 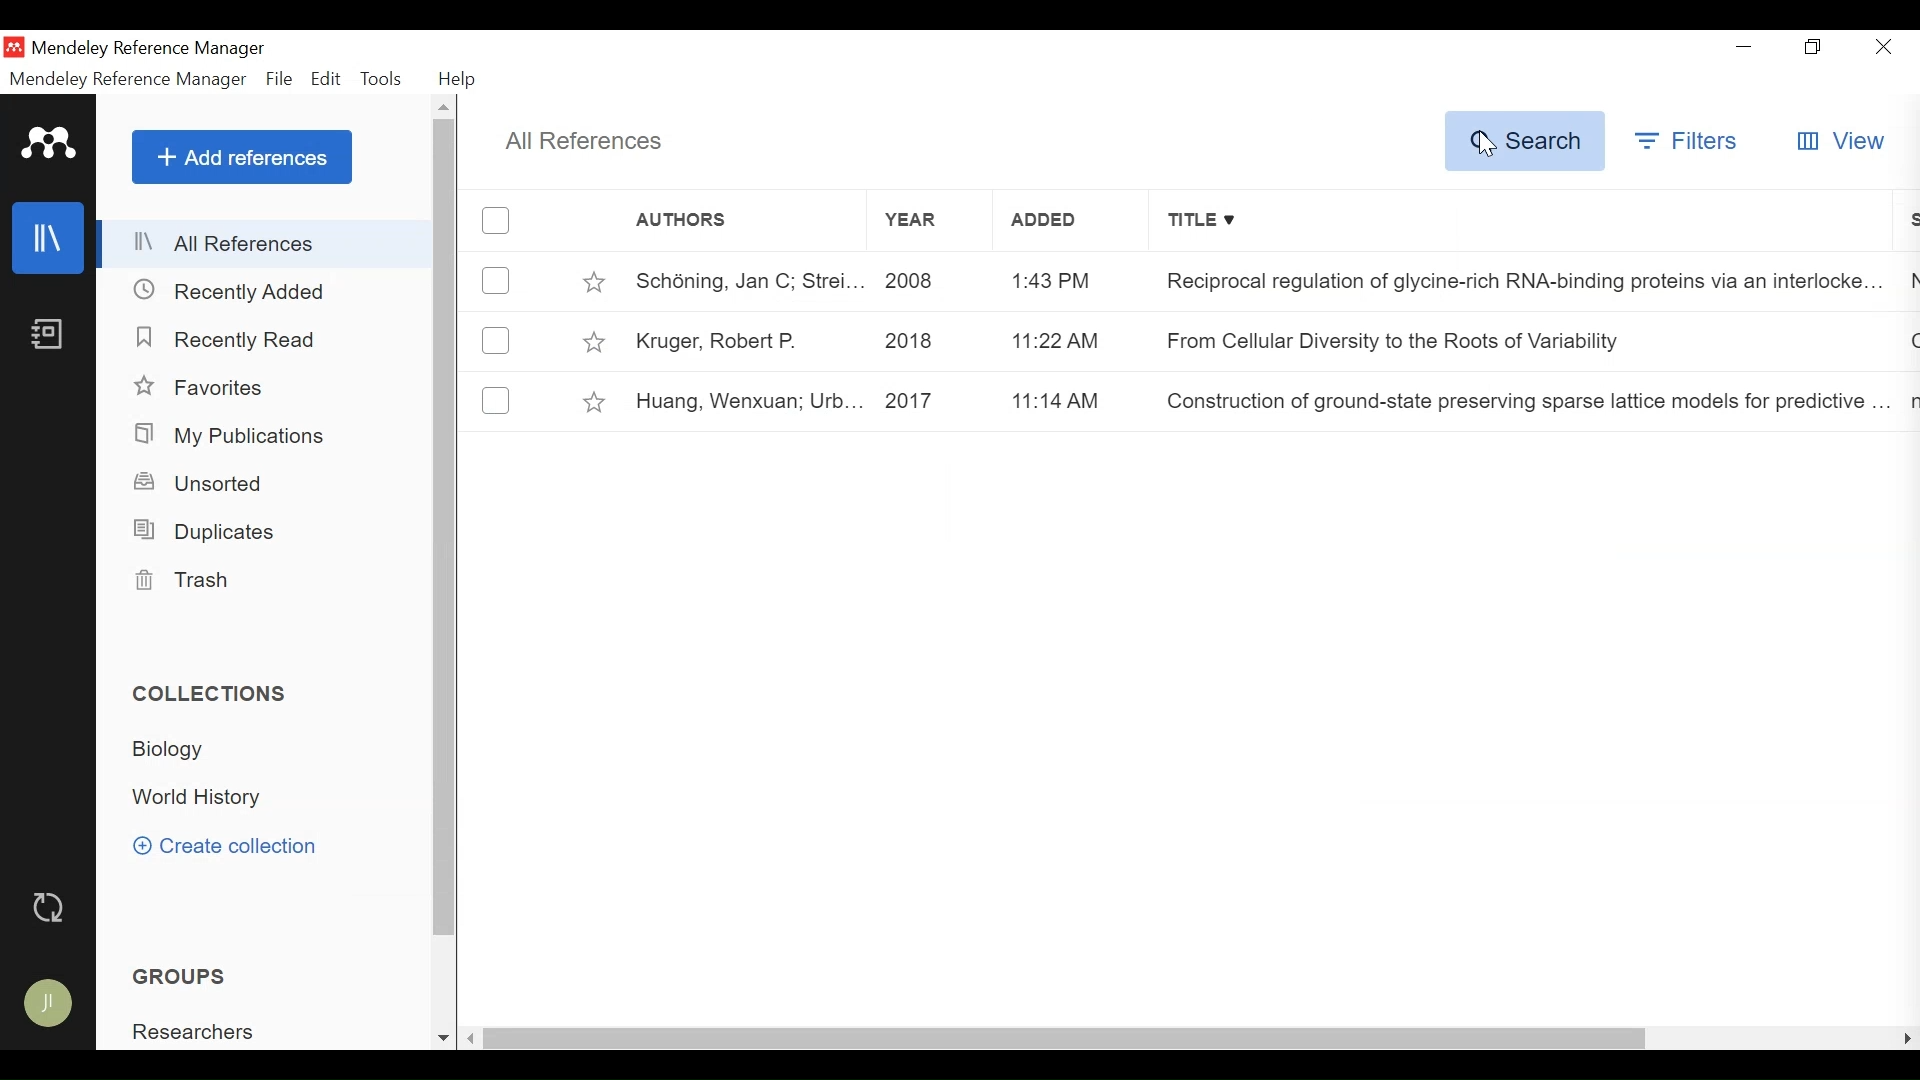 What do you see at coordinates (497, 221) in the screenshot?
I see `(un)select` at bounding box center [497, 221].